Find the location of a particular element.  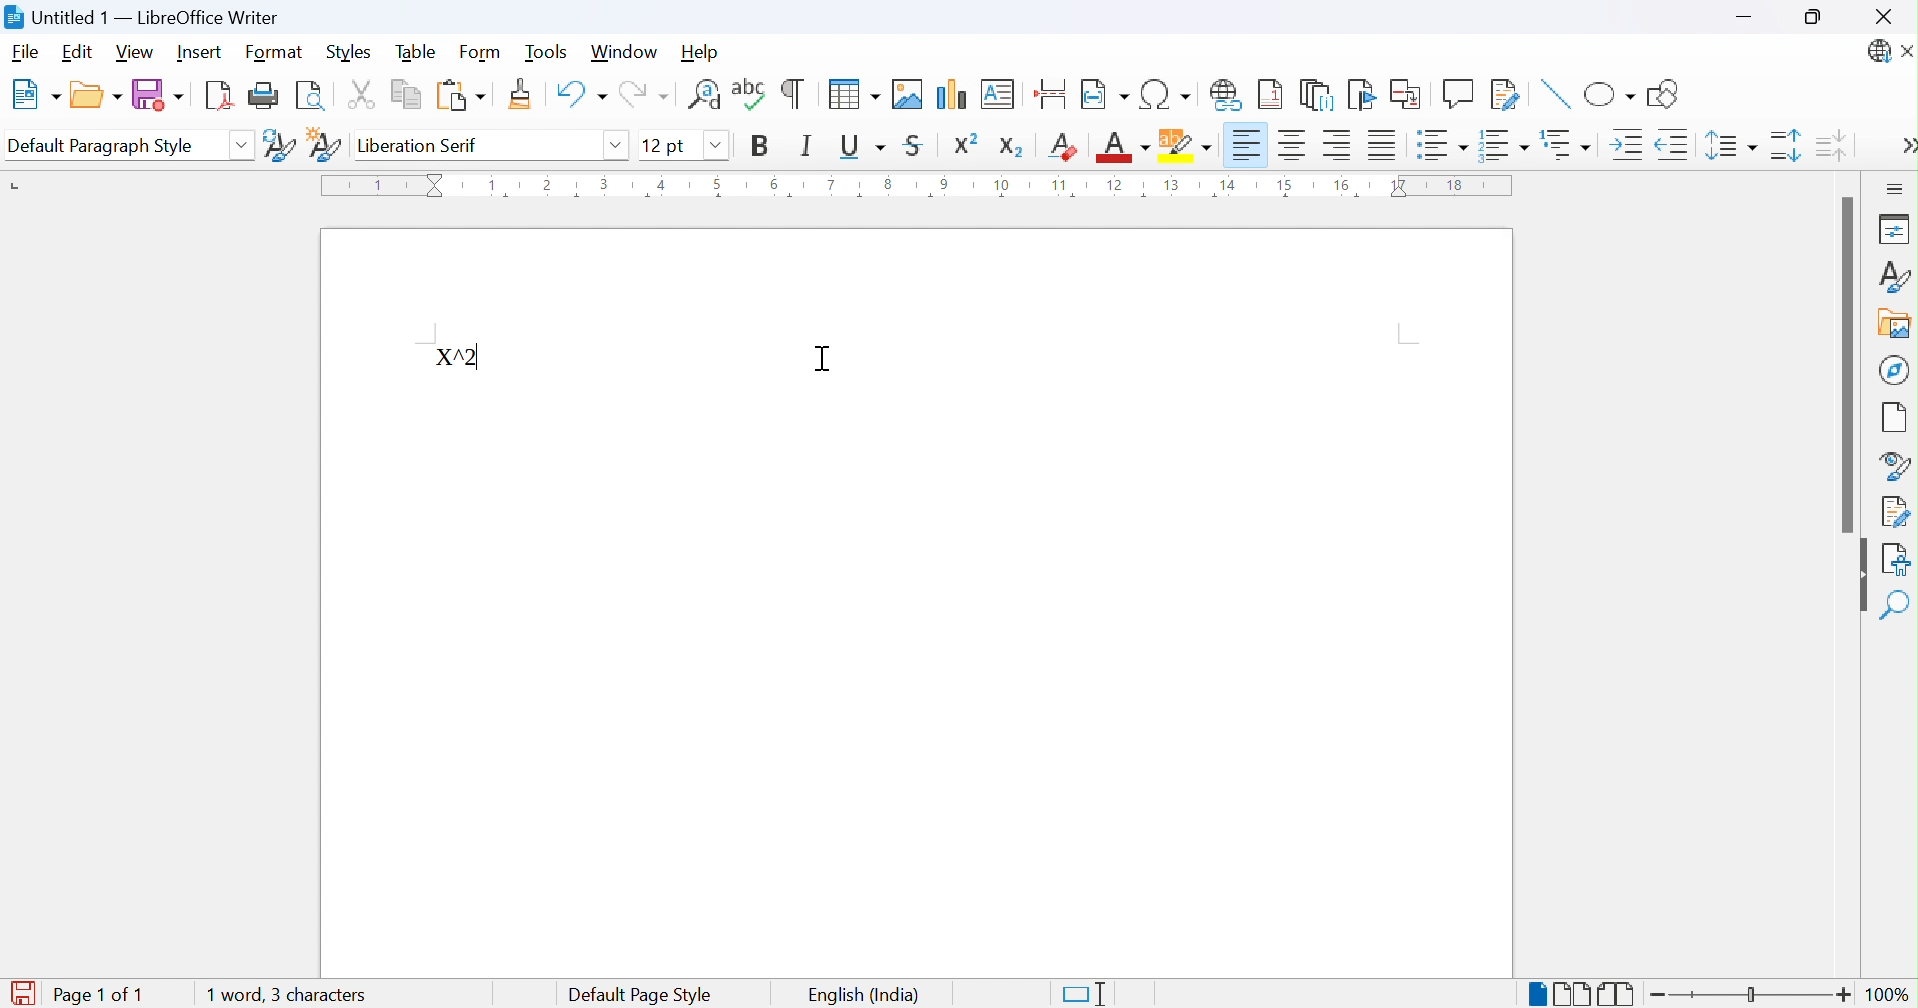

Bold is located at coordinates (764, 146).